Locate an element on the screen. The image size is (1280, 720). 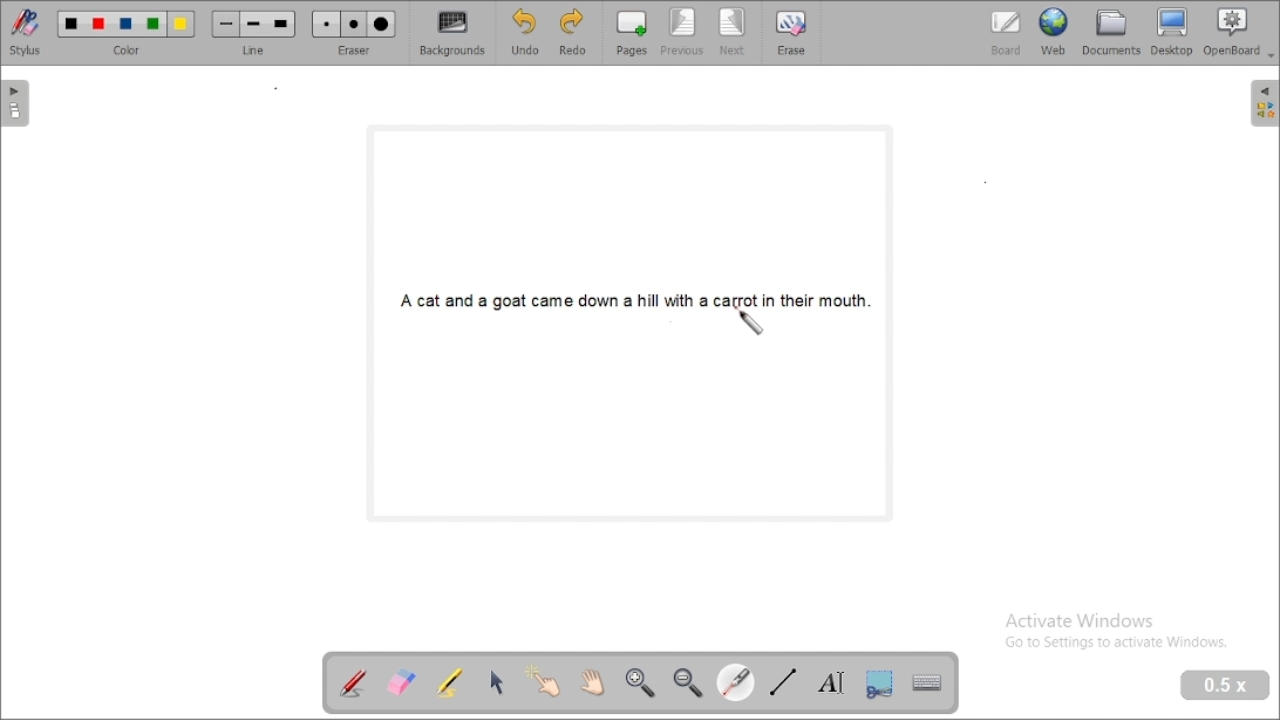
Carrot is located at coordinates (736, 301).